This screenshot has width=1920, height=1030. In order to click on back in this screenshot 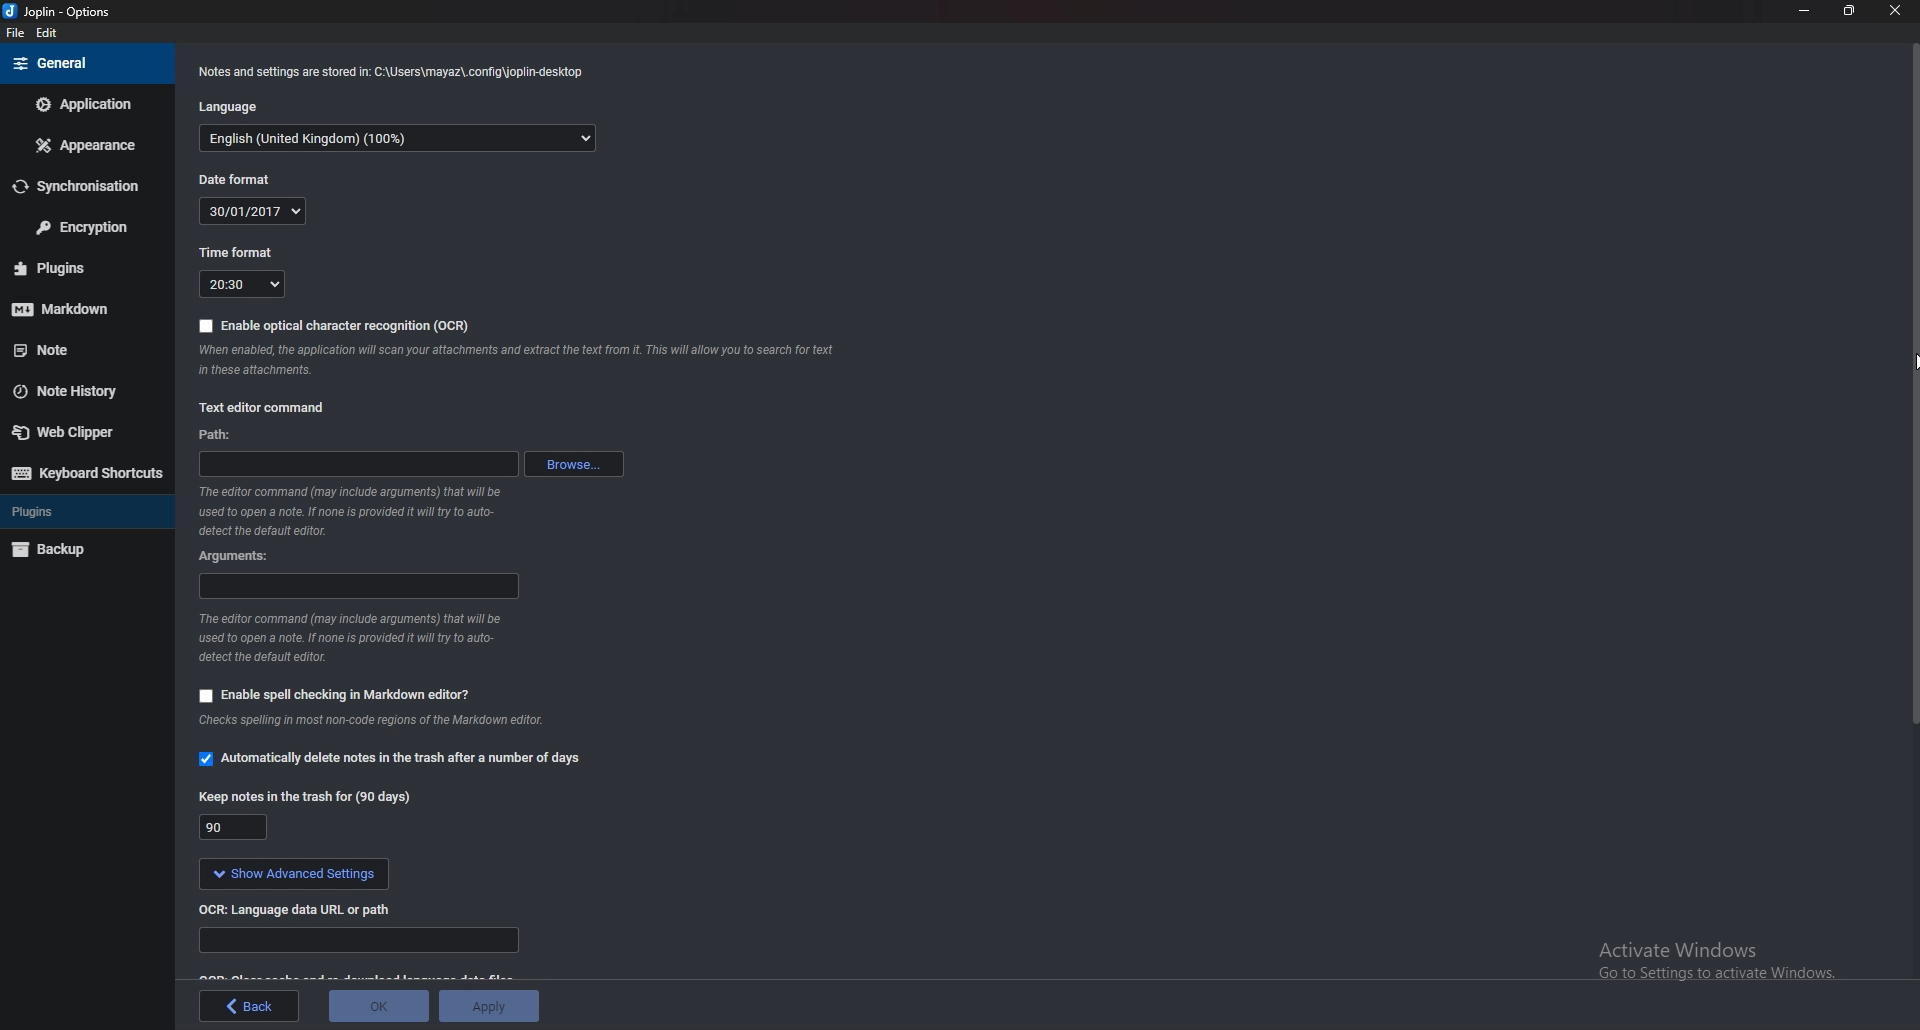, I will do `click(248, 1006)`.